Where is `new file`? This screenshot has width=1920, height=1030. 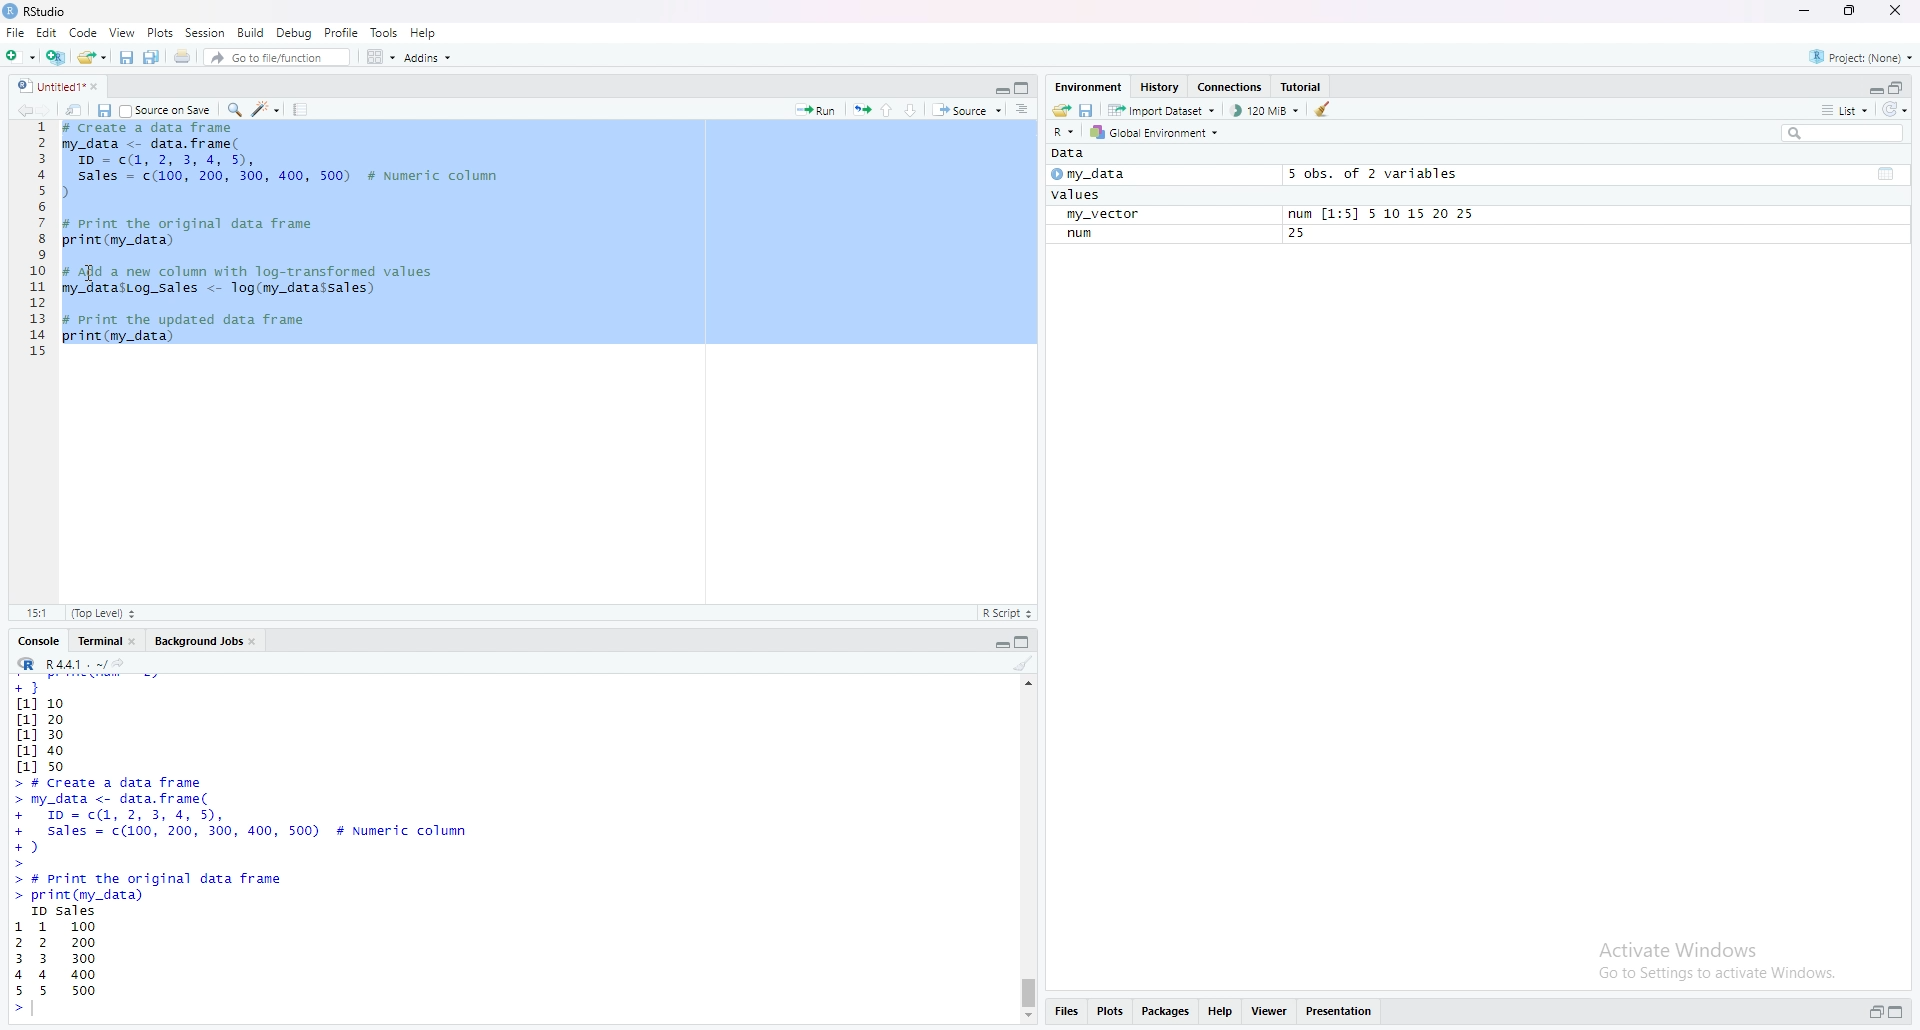
new file is located at coordinates (19, 55).